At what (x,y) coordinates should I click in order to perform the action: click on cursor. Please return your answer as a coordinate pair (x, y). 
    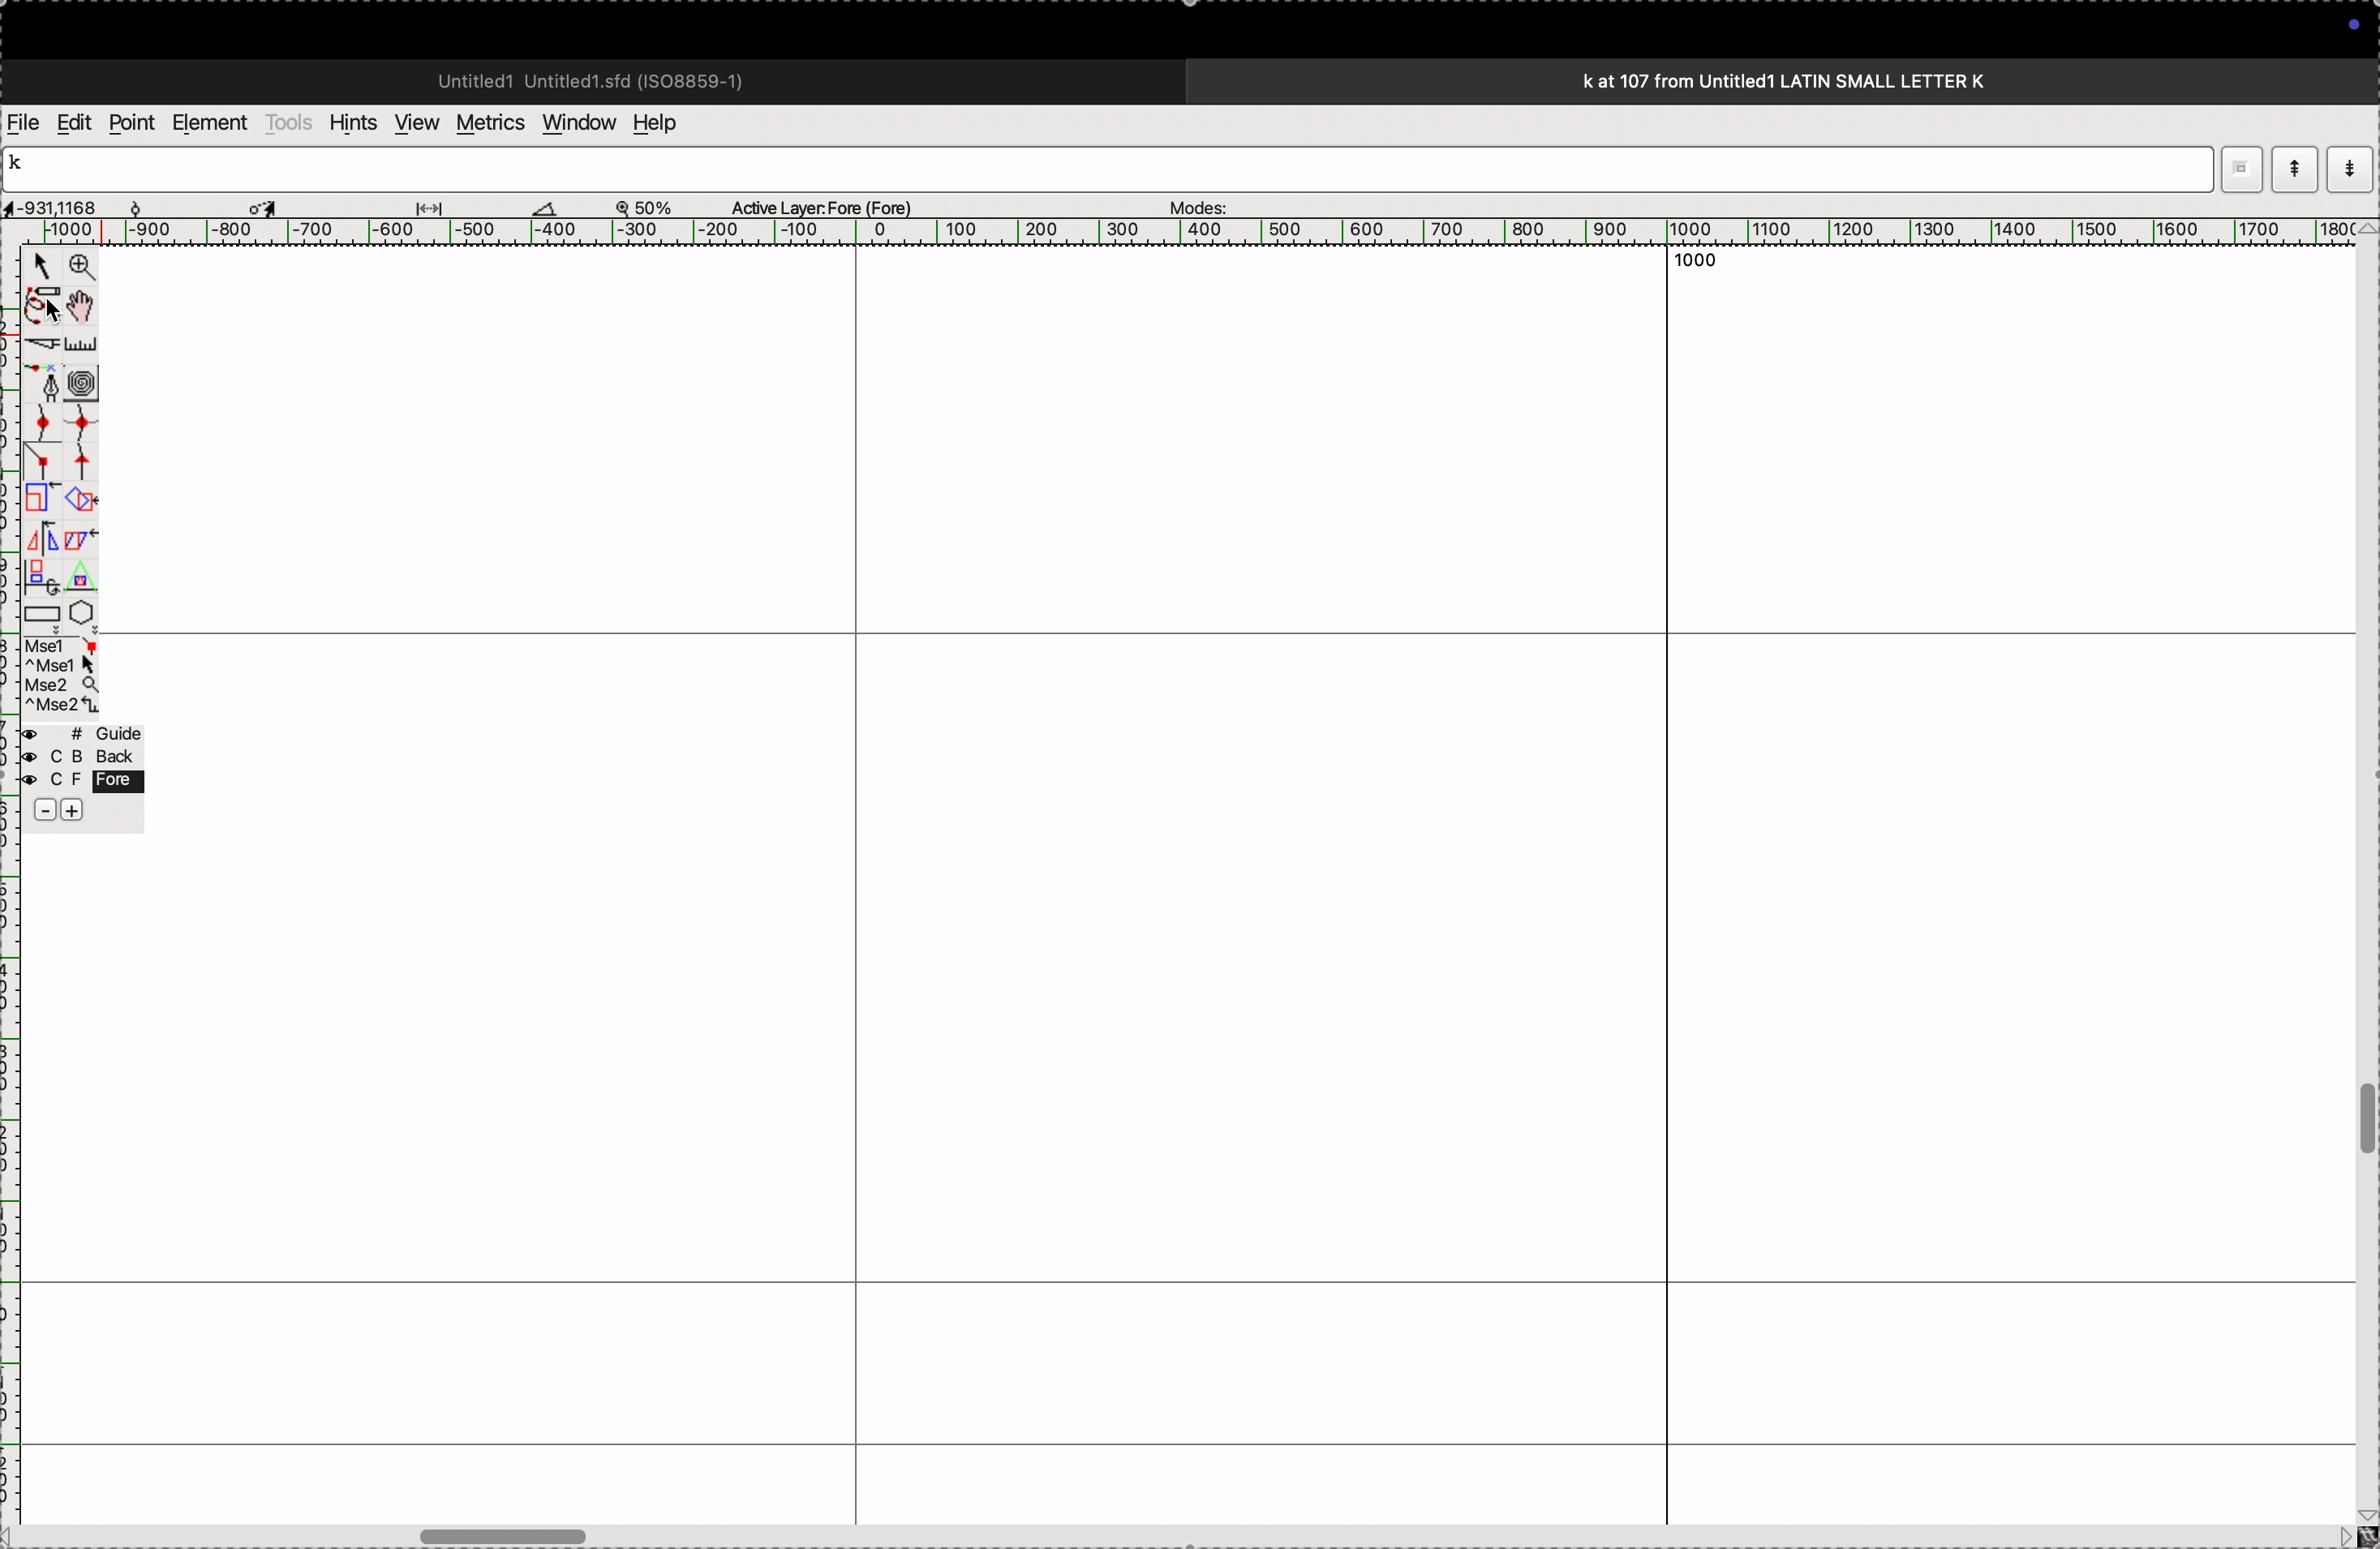
    Looking at the image, I should click on (268, 205).